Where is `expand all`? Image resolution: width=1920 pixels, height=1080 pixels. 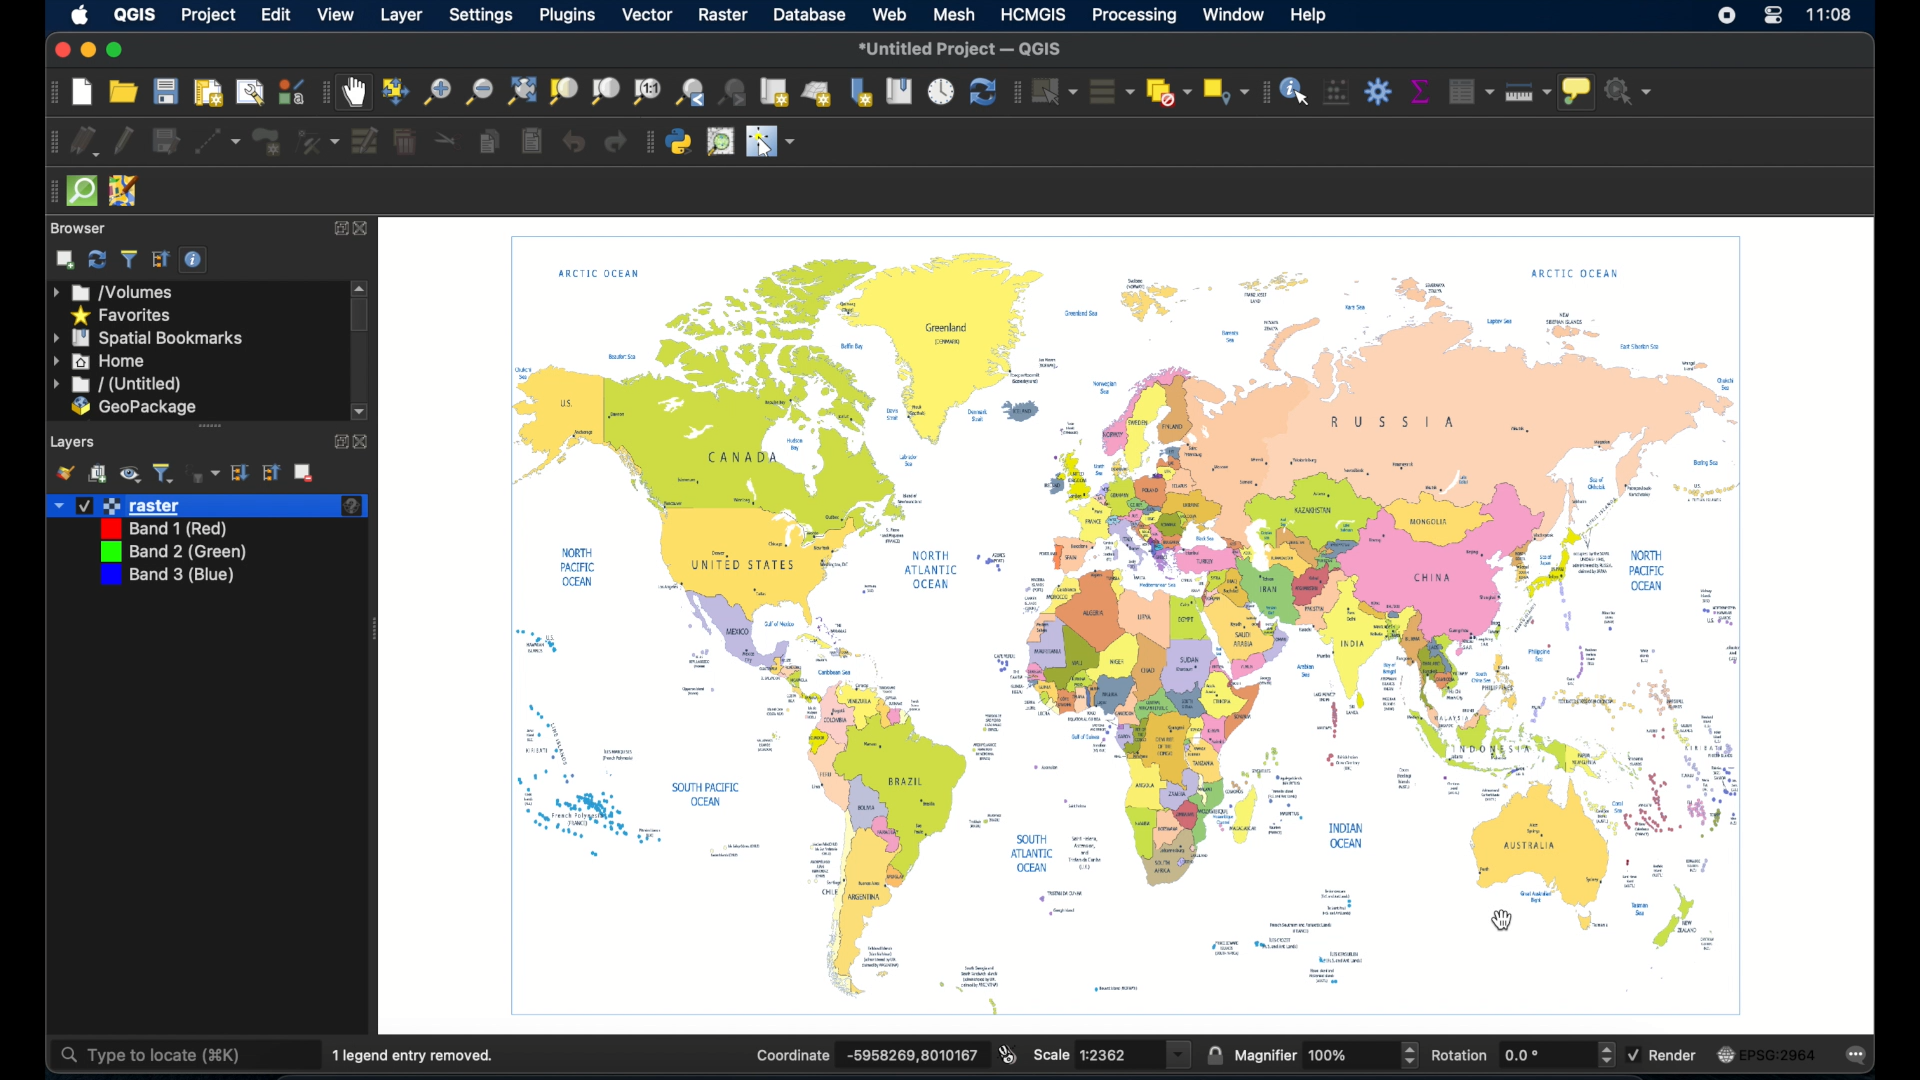
expand all is located at coordinates (241, 473).